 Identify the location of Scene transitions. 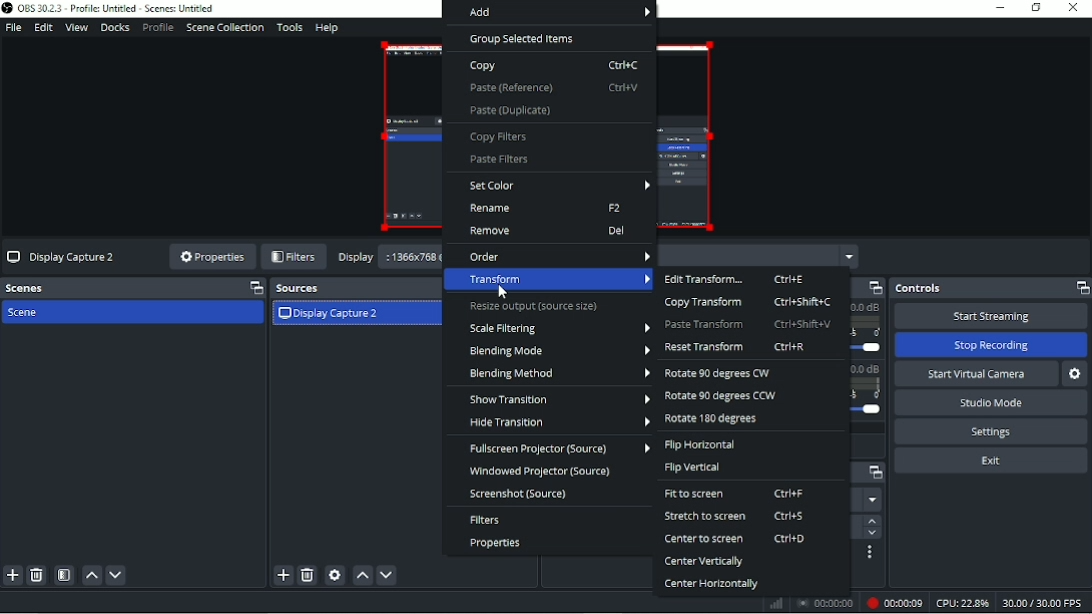
(872, 474).